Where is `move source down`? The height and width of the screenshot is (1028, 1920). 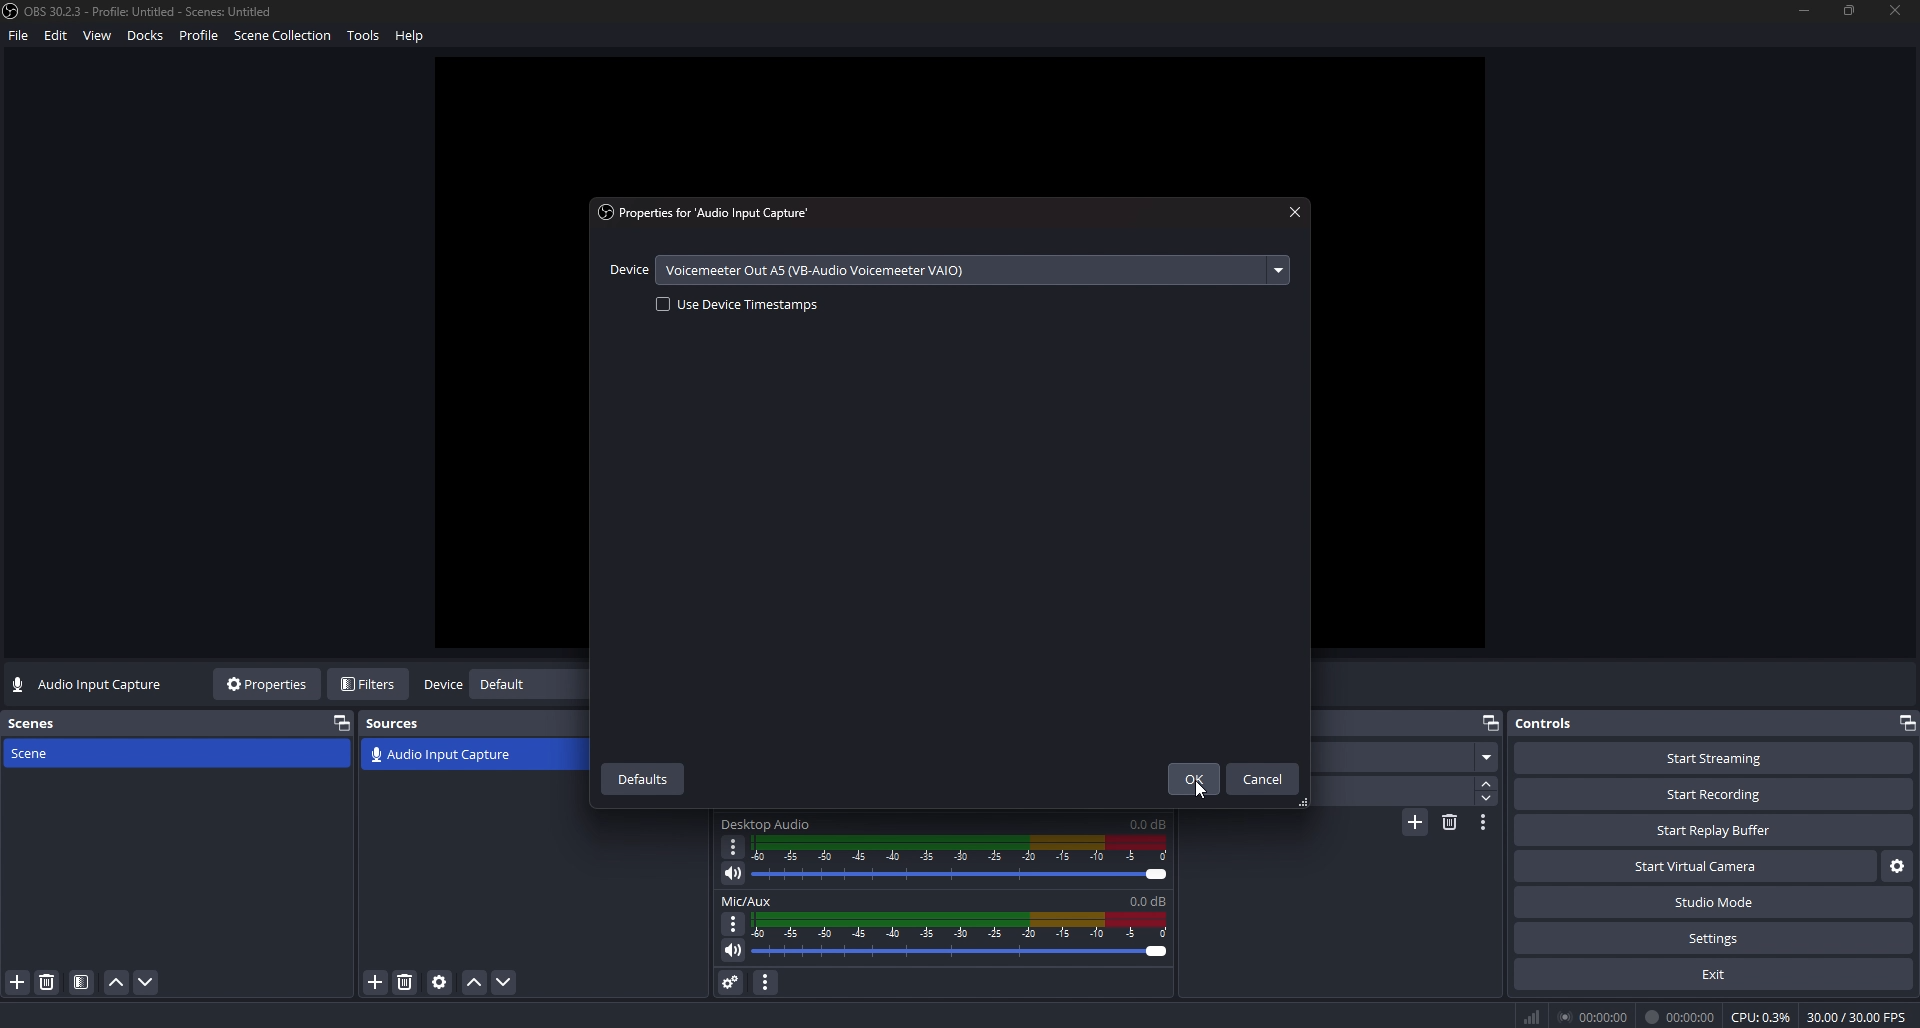 move source down is located at coordinates (502, 983).